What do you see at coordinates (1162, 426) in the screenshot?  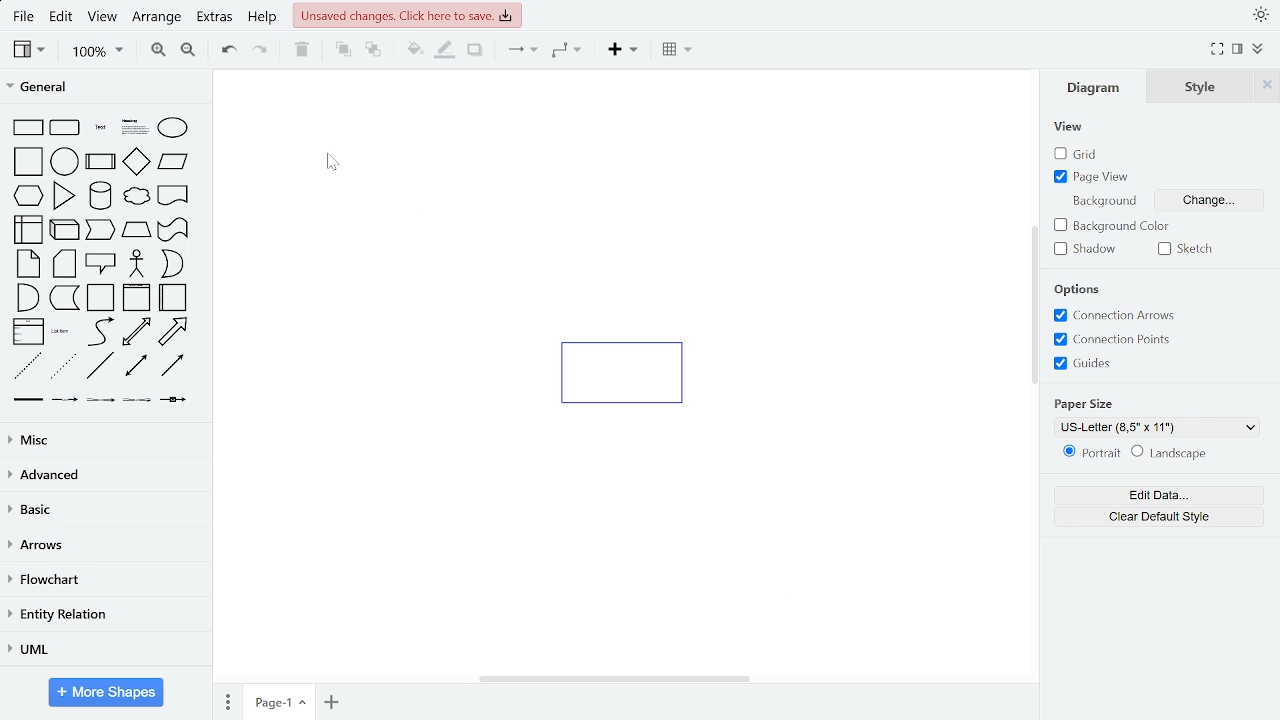 I see `current paper size` at bounding box center [1162, 426].